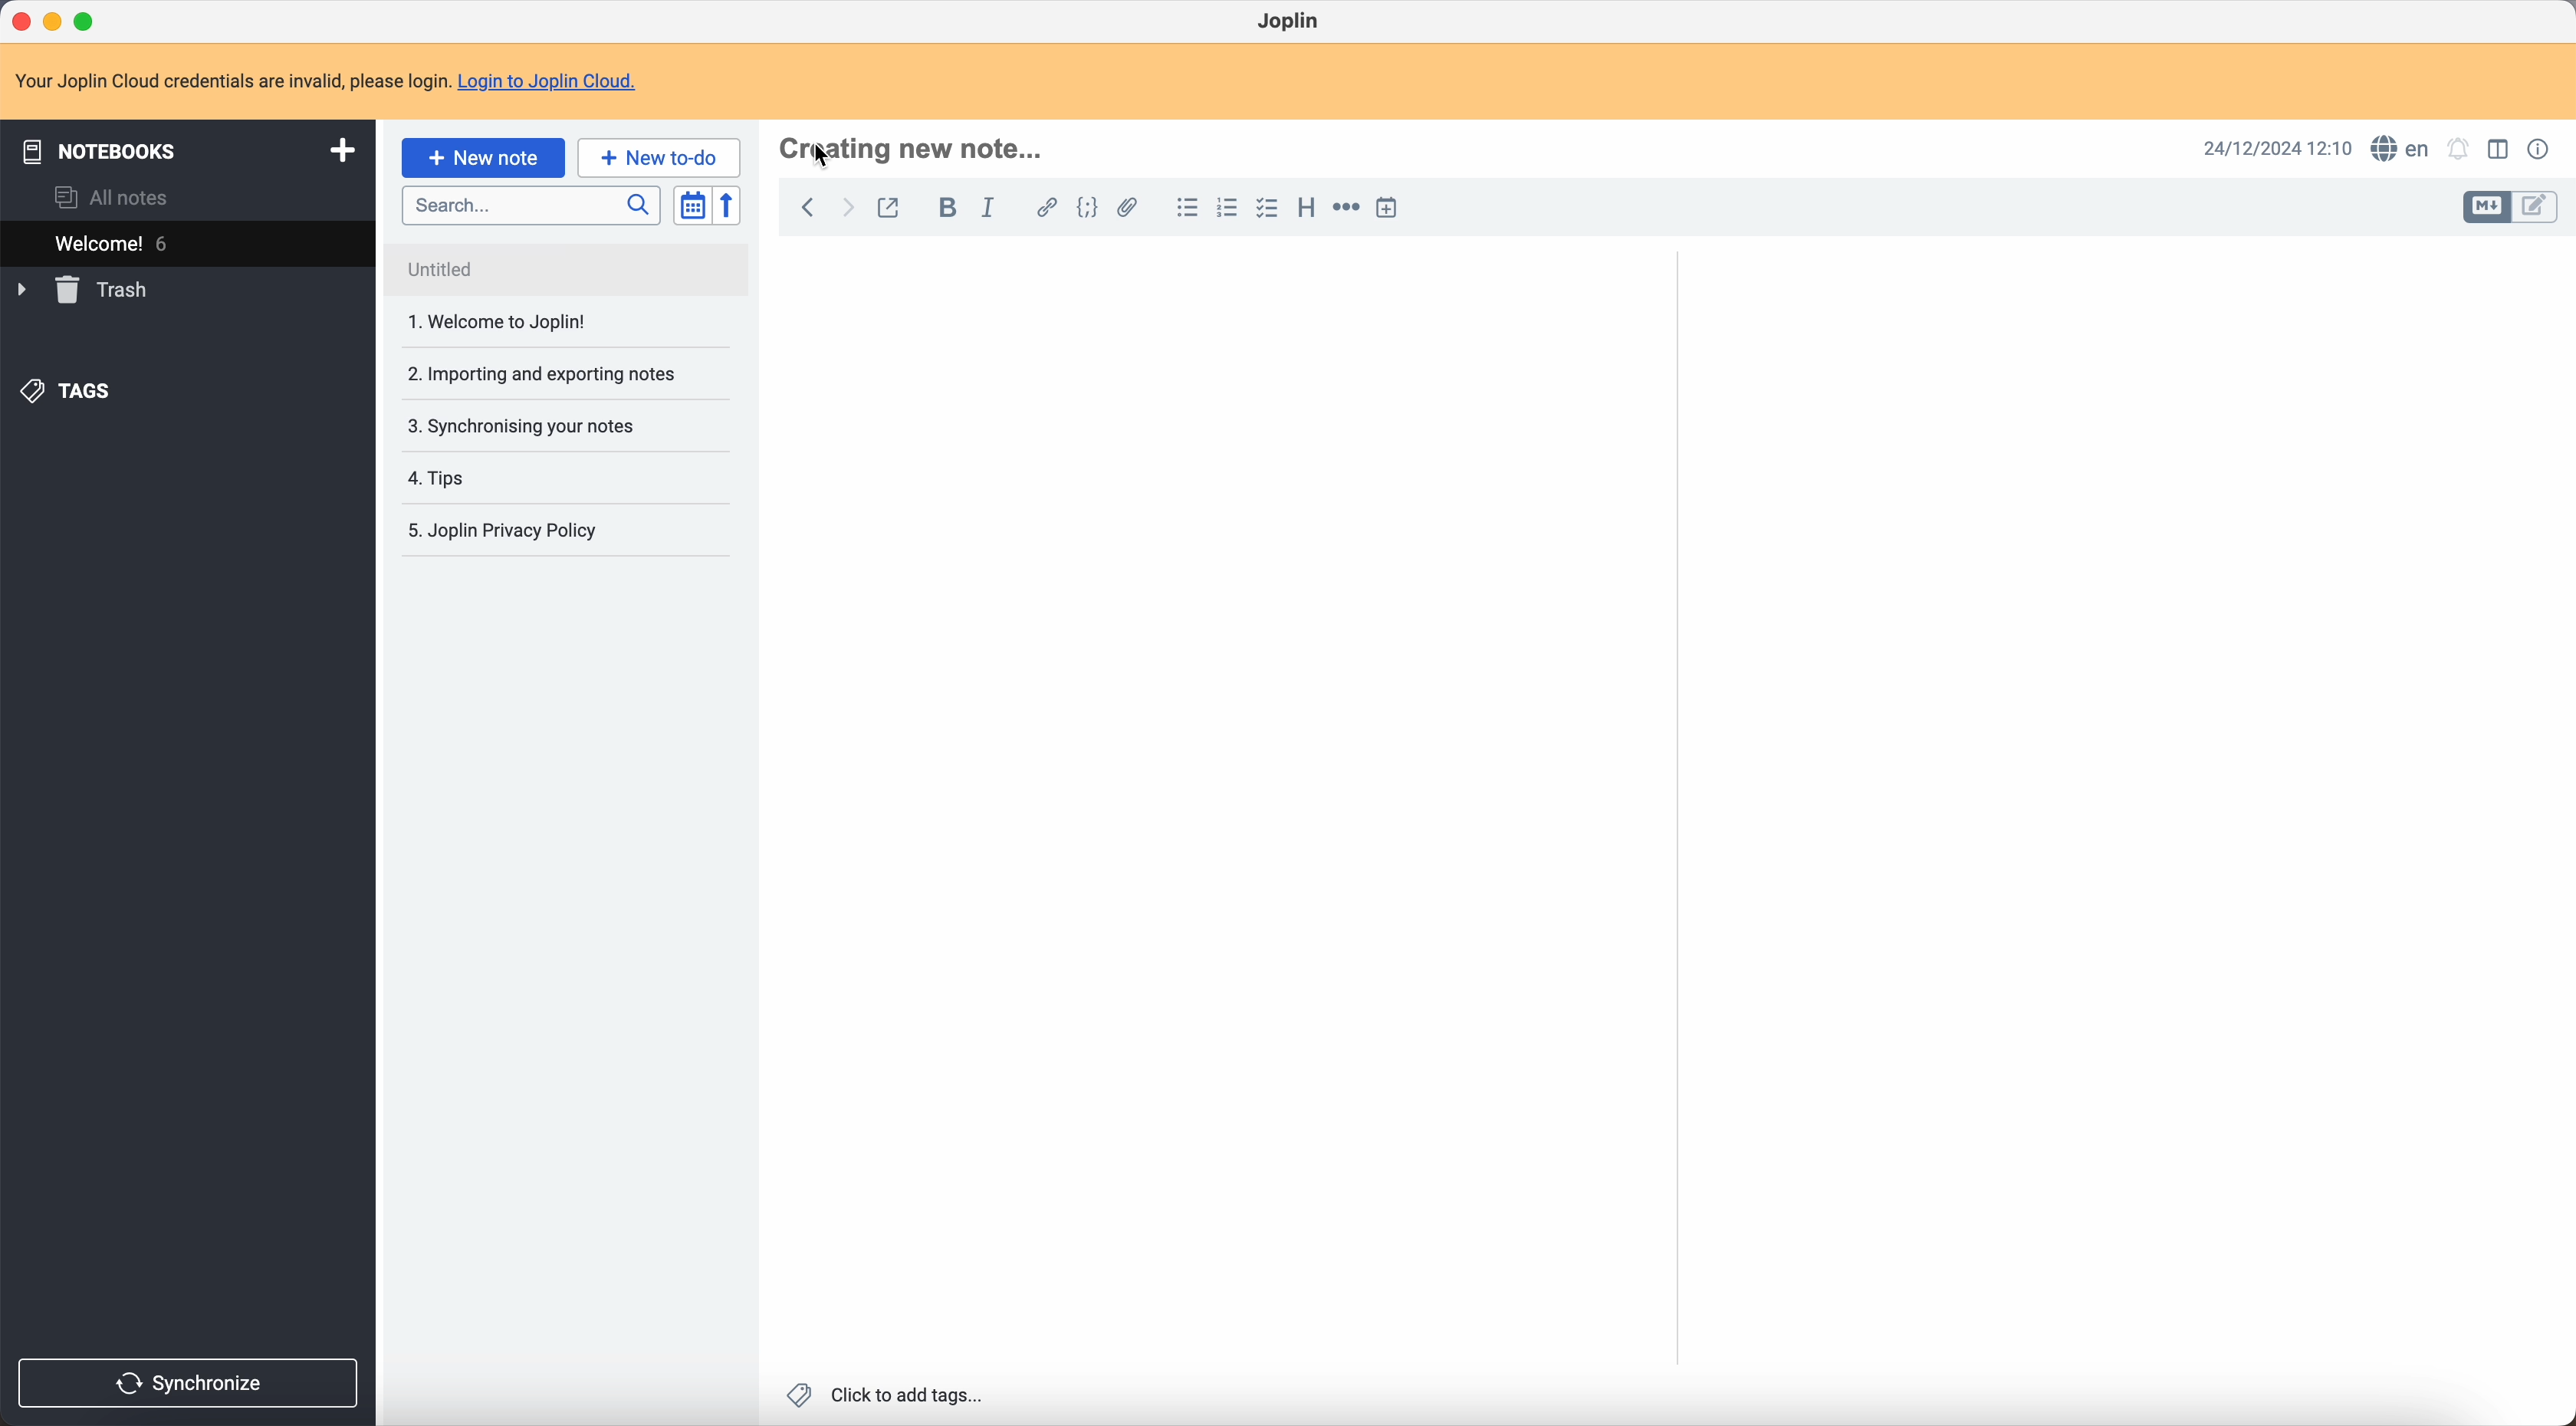 Image resolution: width=2576 pixels, height=1426 pixels. What do you see at coordinates (554, 373) in the screenshot?
I see `importing and exporting notes` at bounding box center [554, 373].